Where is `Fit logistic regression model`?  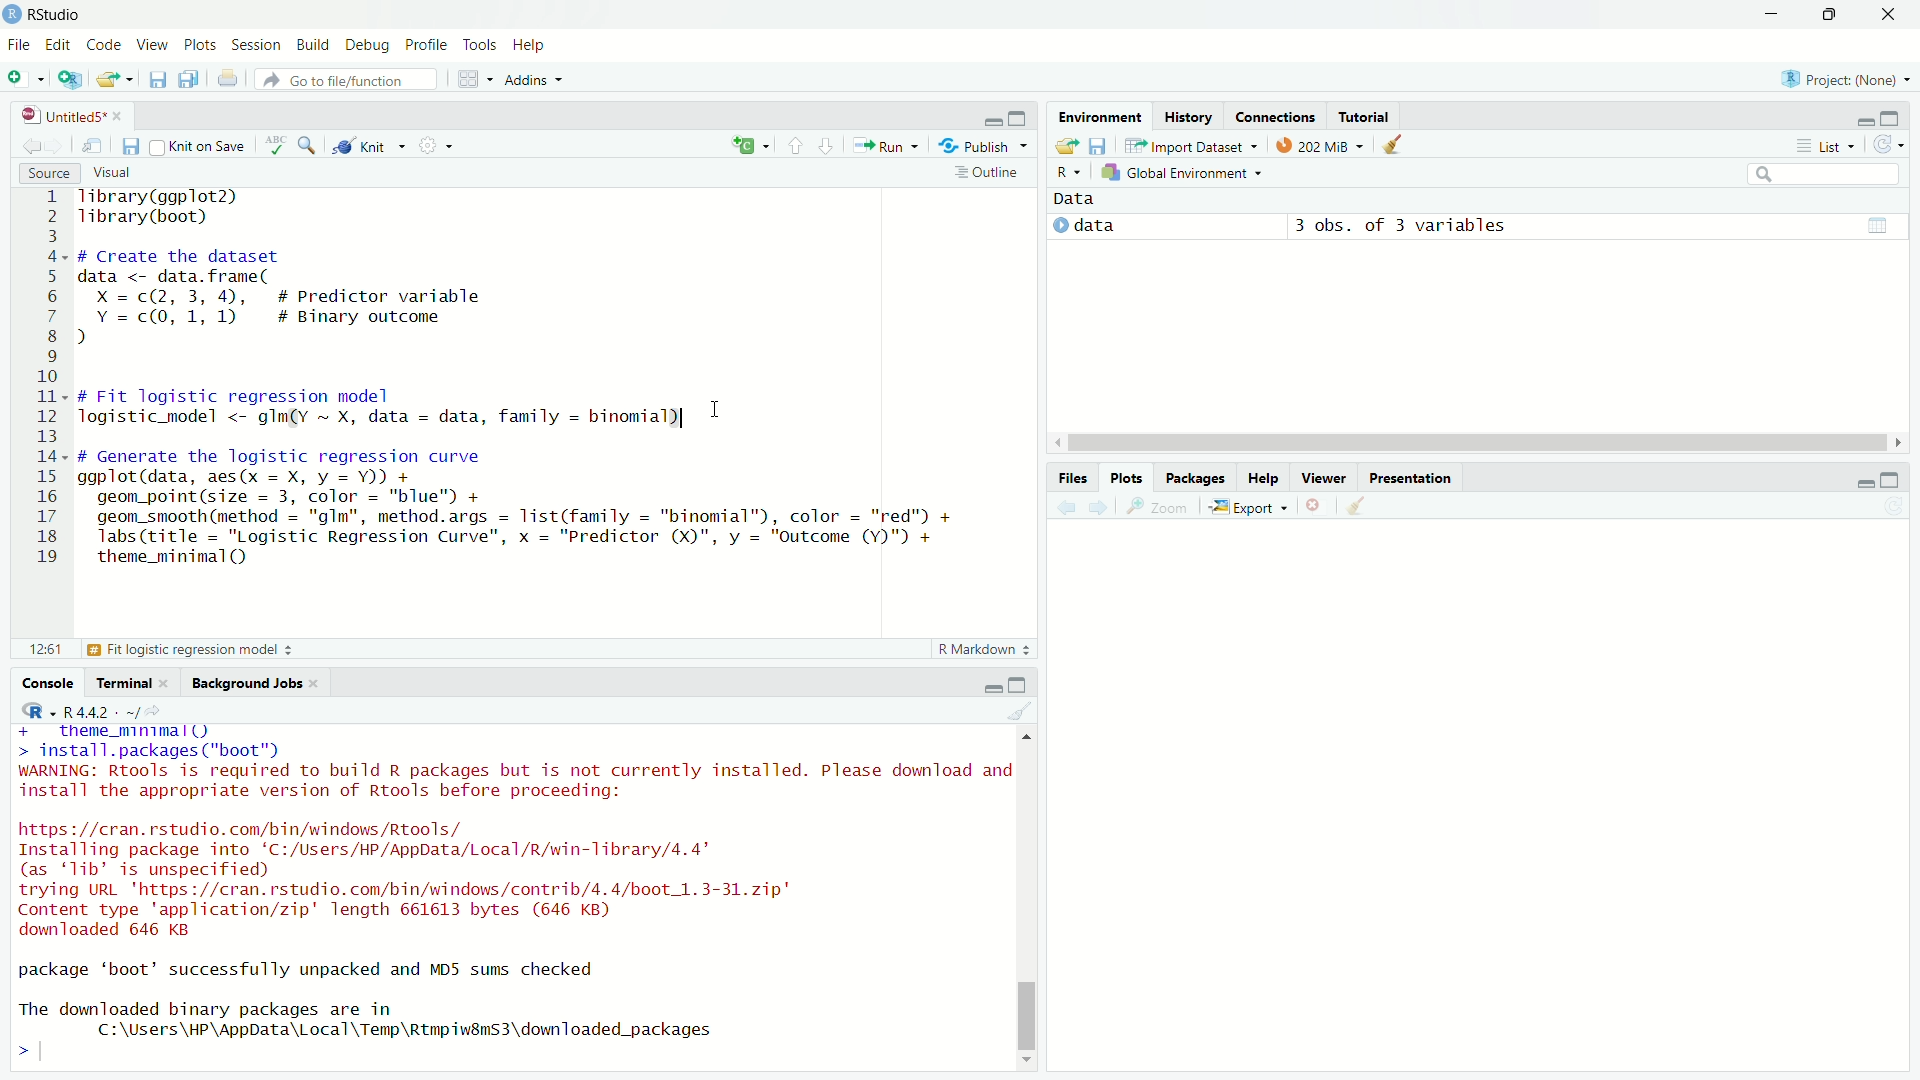 Fit logistic regression model is located at coordinates (191, 648).